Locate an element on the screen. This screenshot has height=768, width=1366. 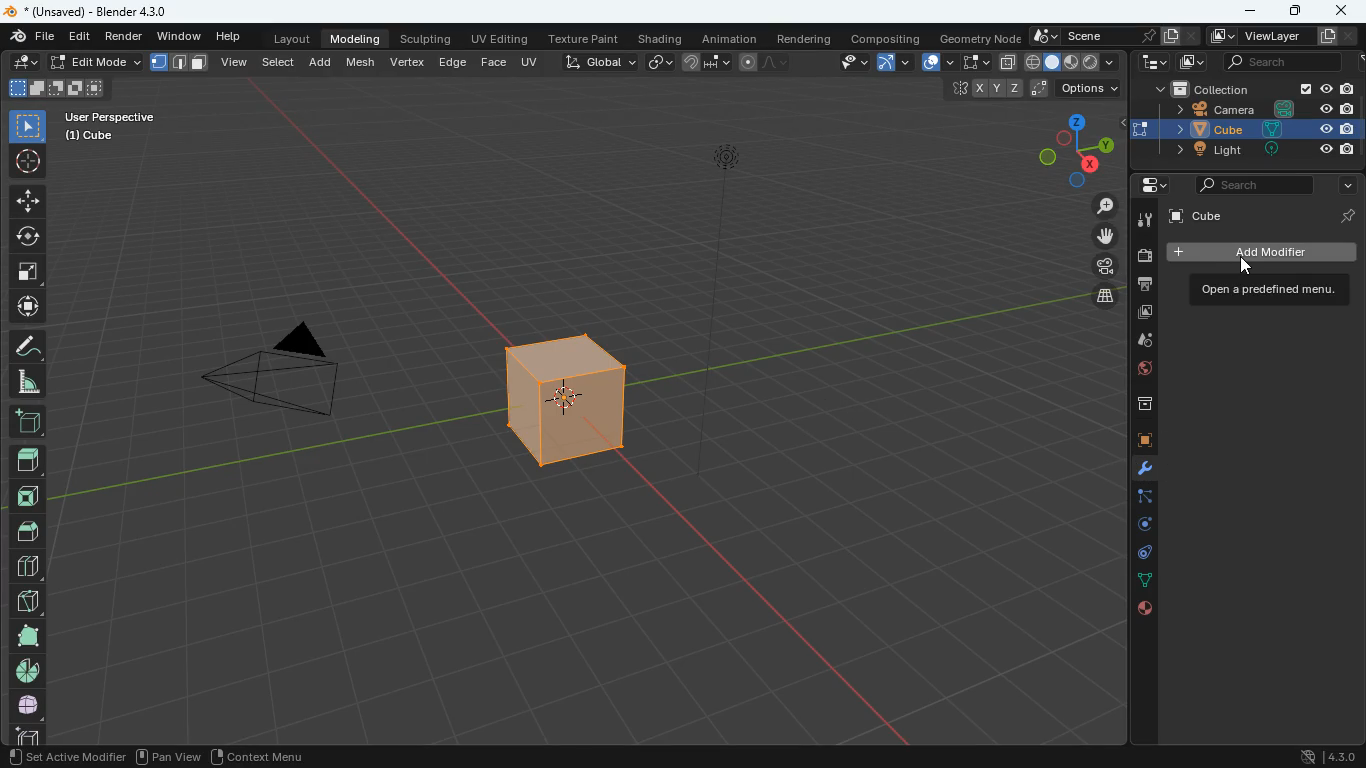
divide is located at coordinates (29, 565).